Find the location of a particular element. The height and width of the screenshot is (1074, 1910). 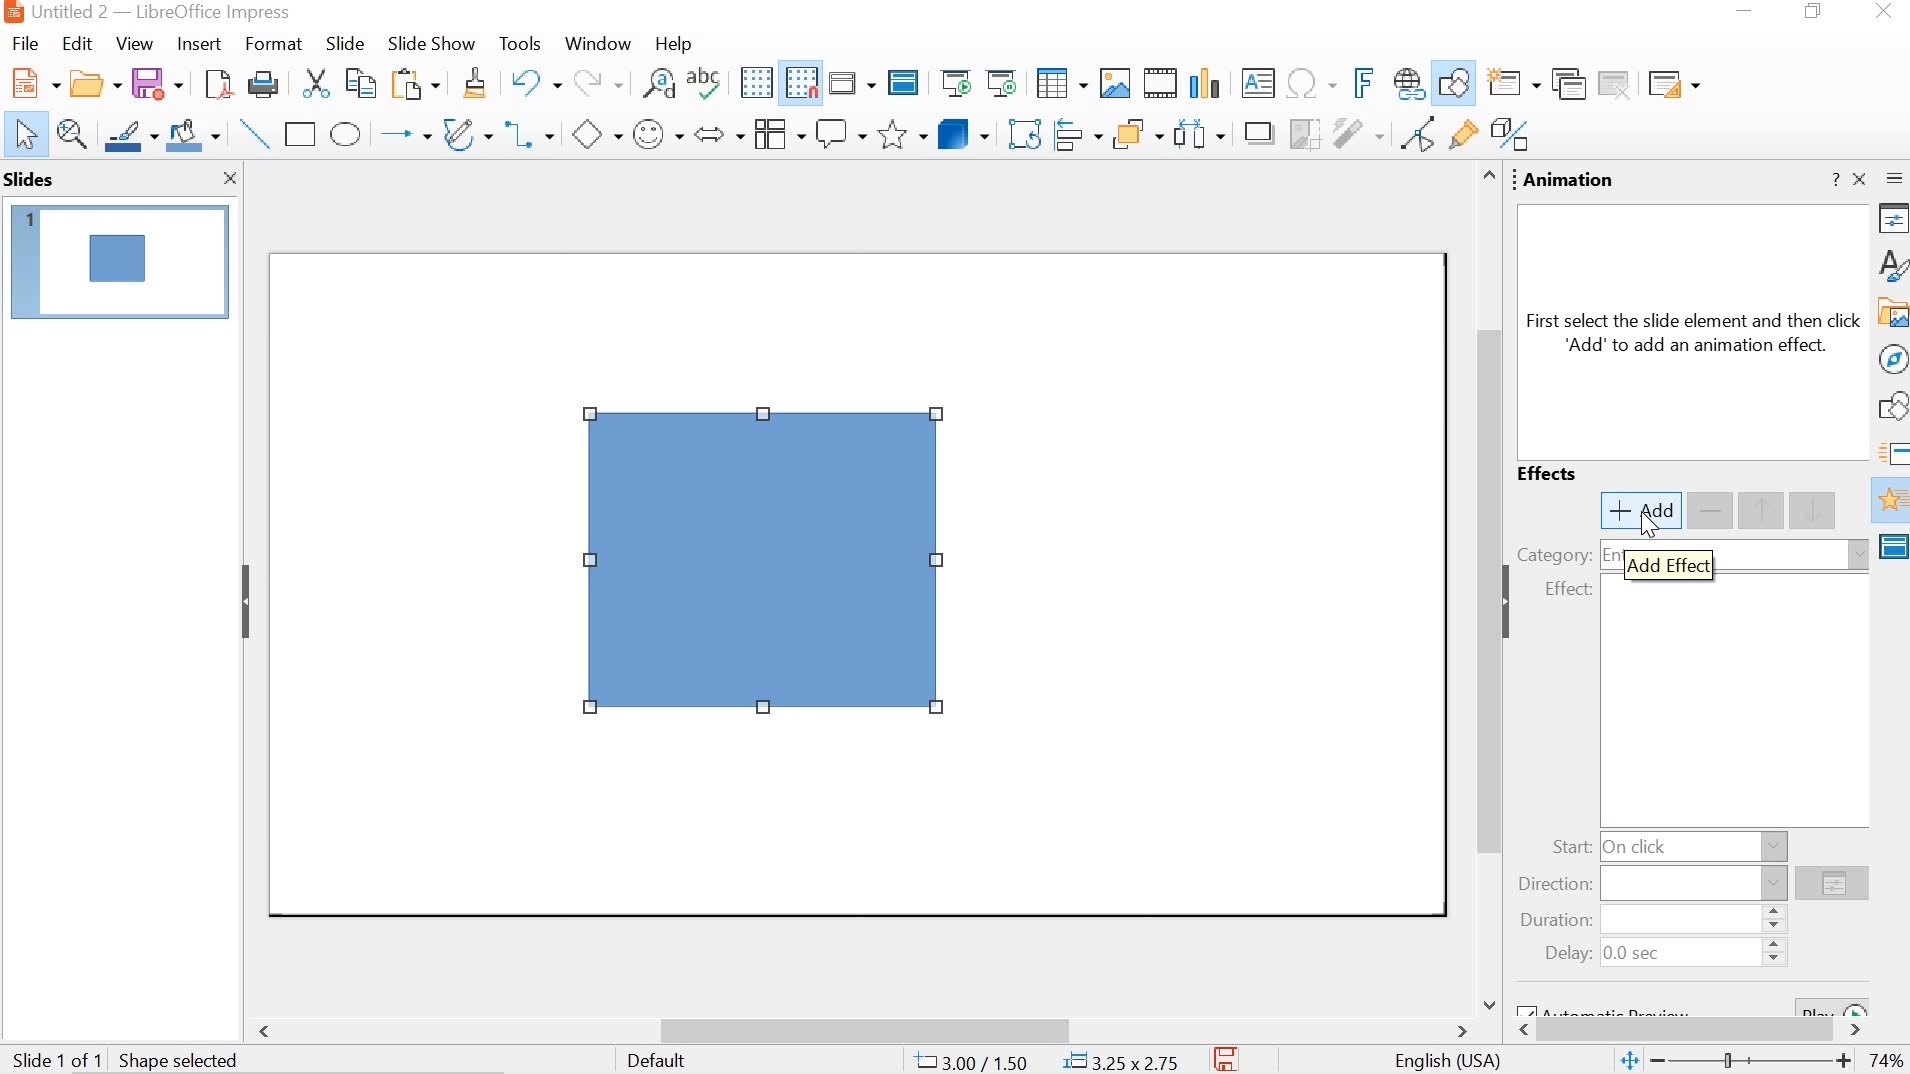

help is located at coordinates (1835, 181).